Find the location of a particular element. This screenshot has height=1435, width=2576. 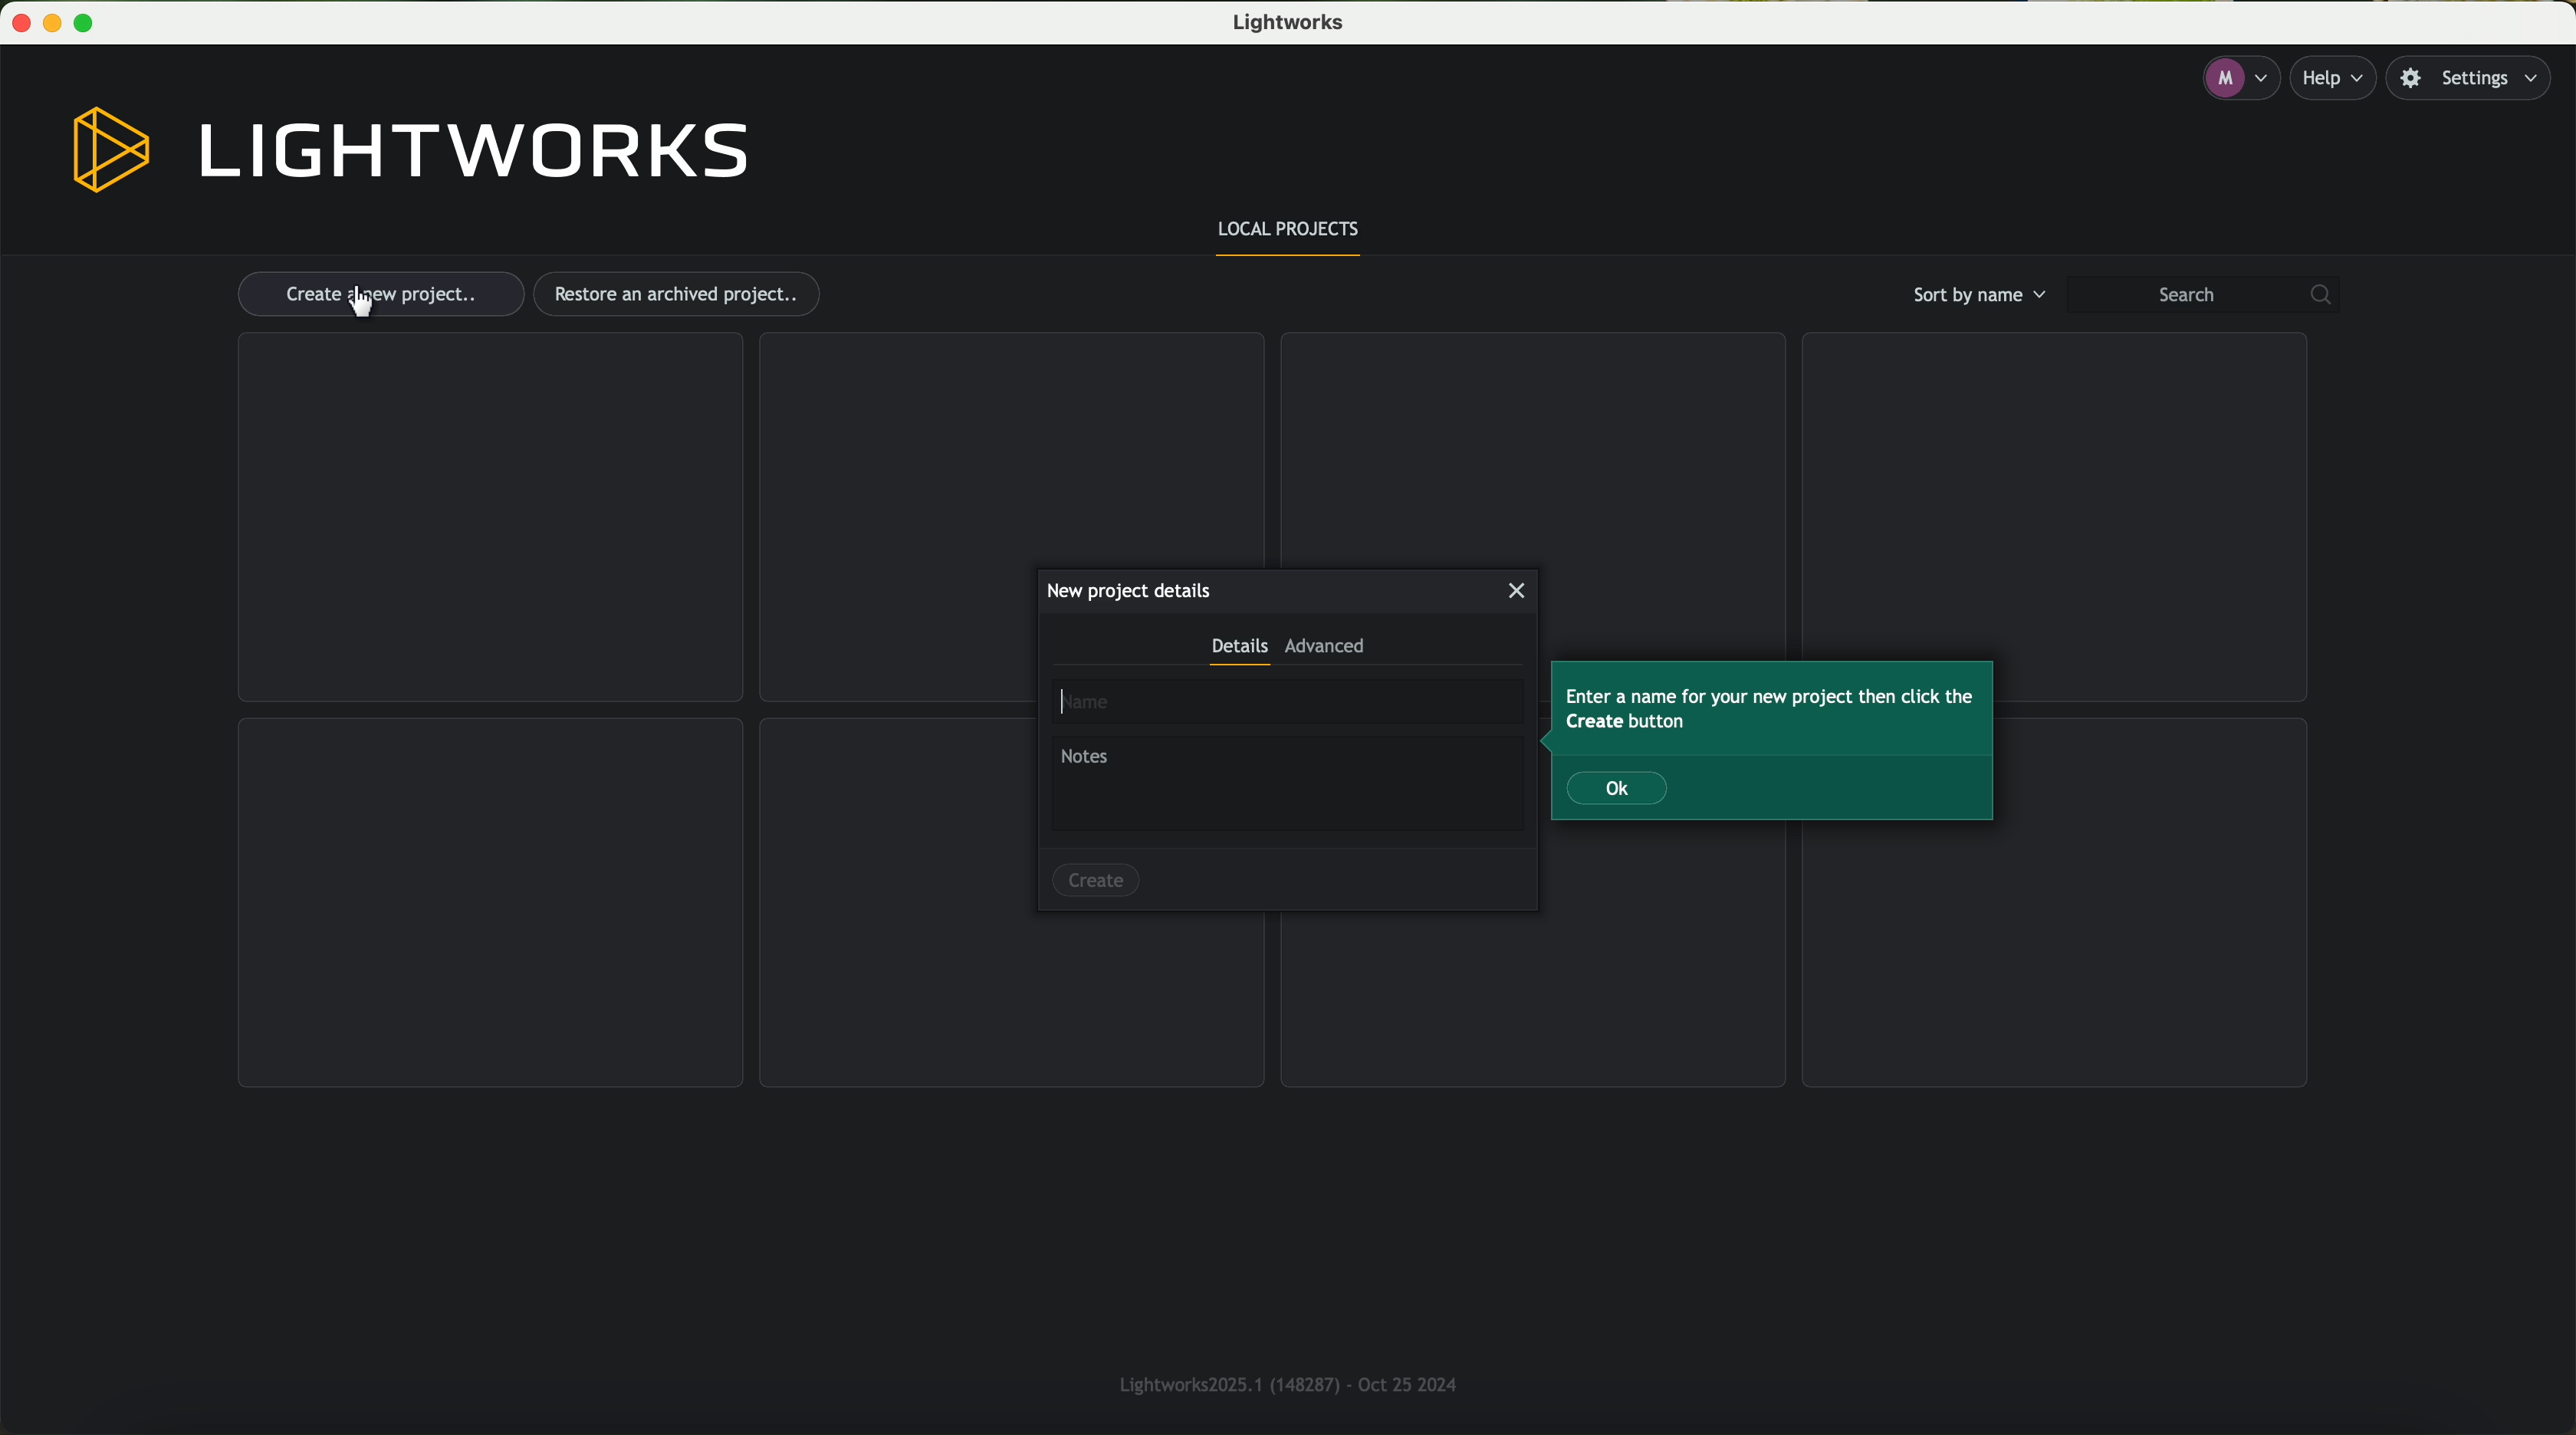

grid is located at coordinates (2057, 959).